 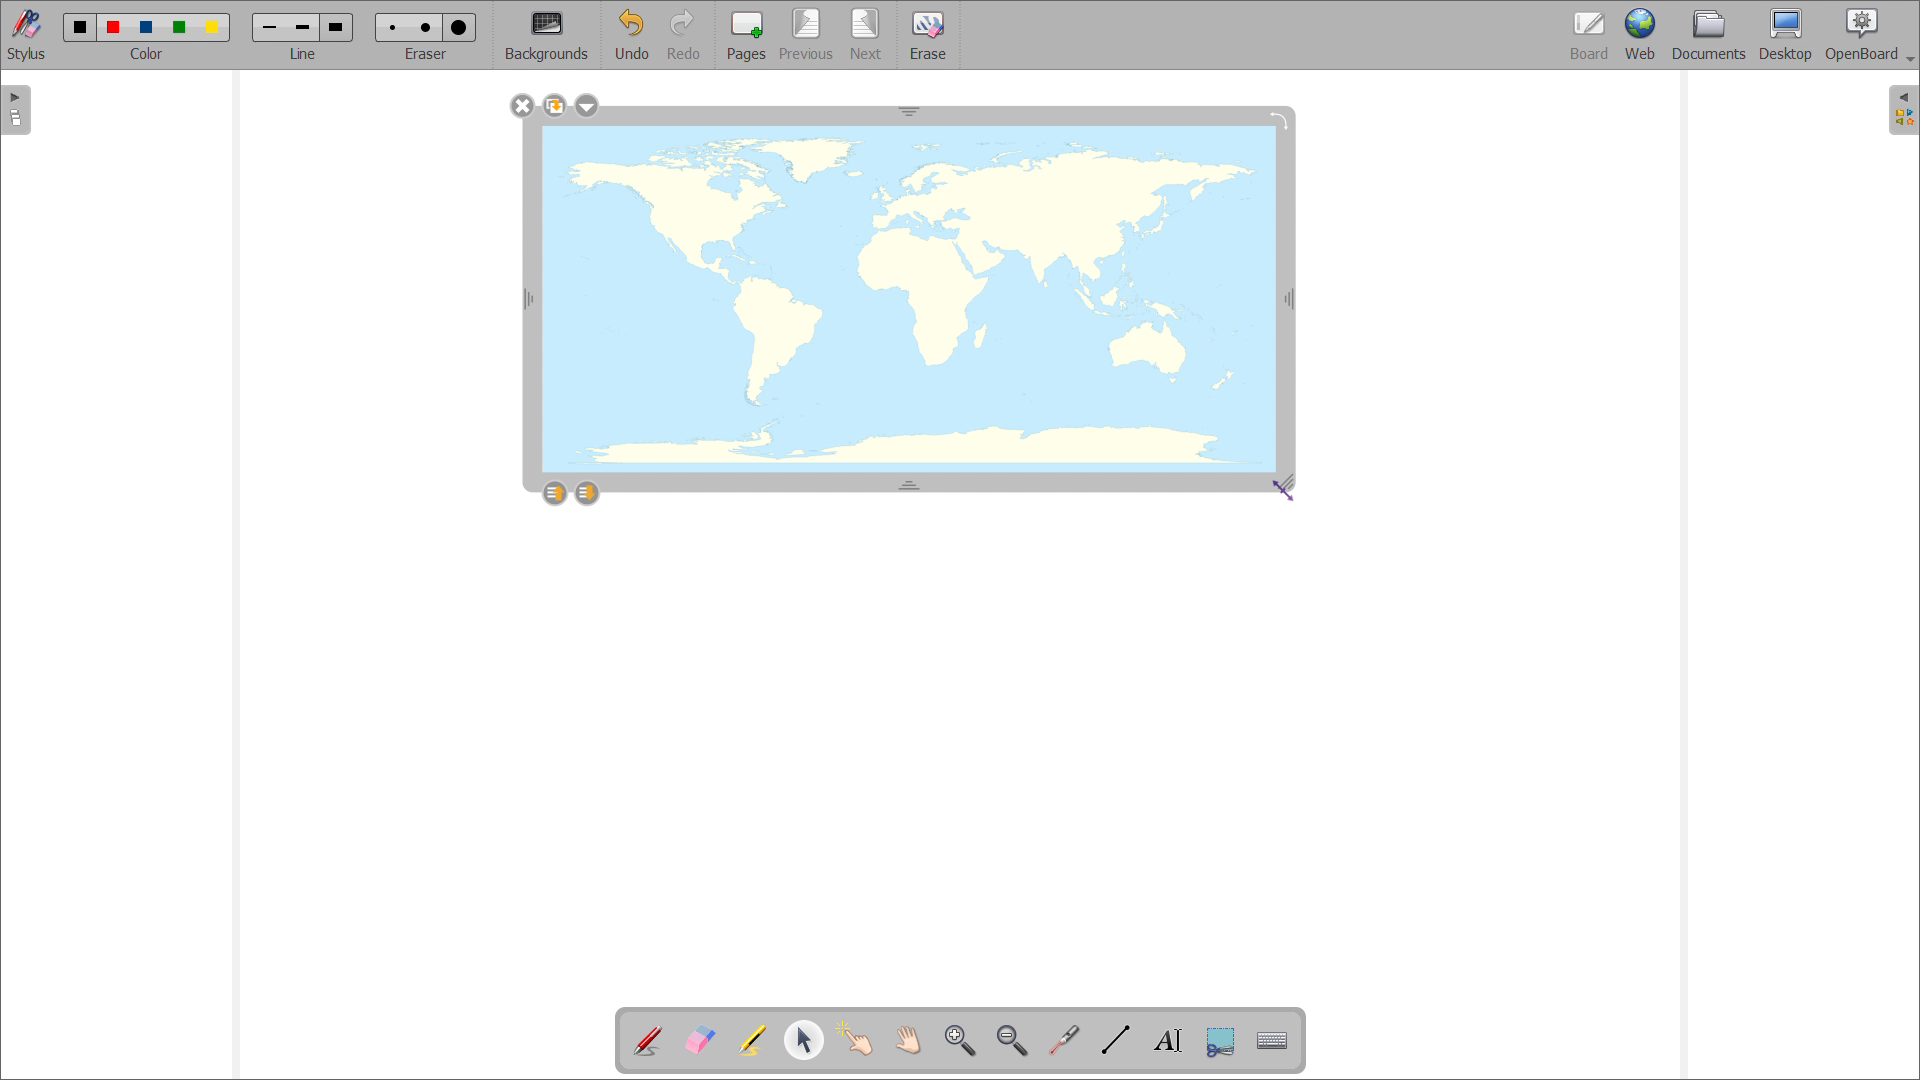 I want to click on small, so click(x=268, y=29).